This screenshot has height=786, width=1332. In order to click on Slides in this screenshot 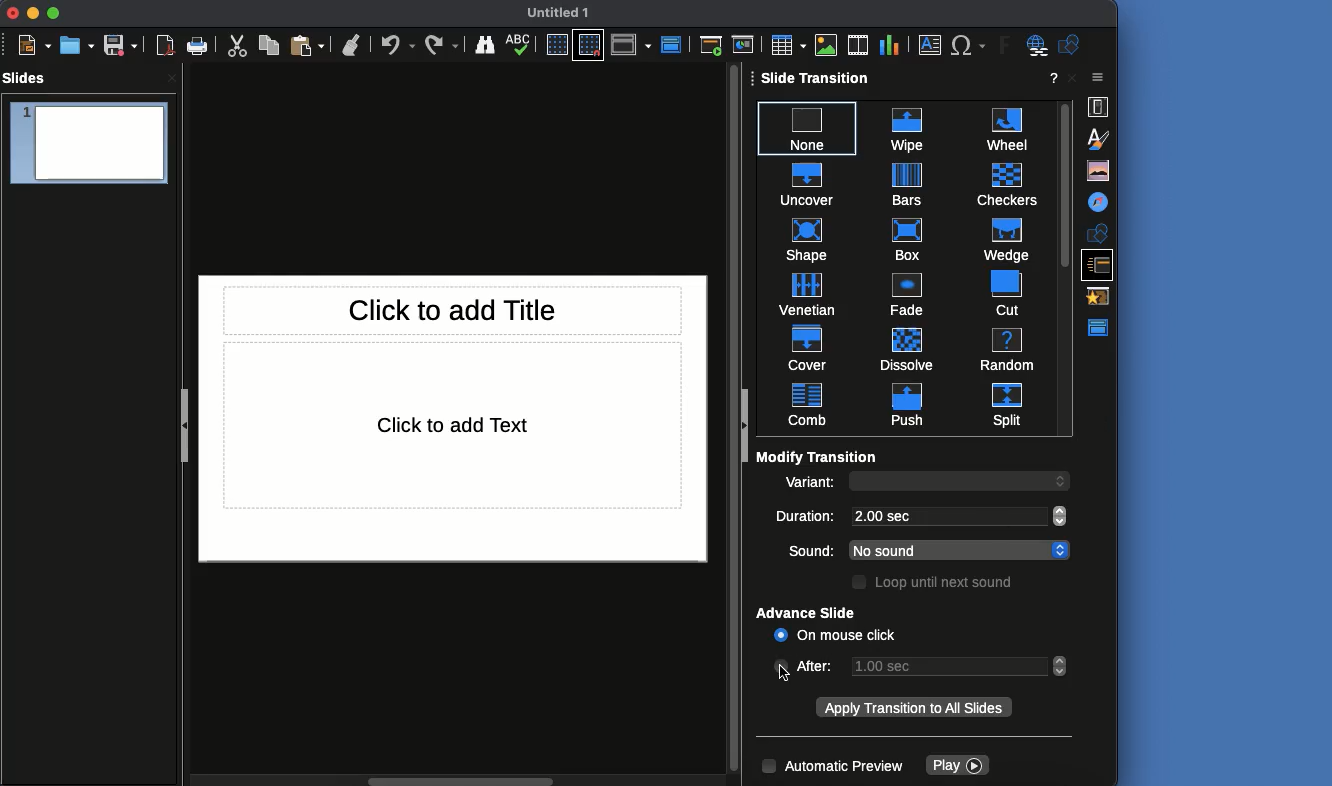, I will do `click(28, 78)`.